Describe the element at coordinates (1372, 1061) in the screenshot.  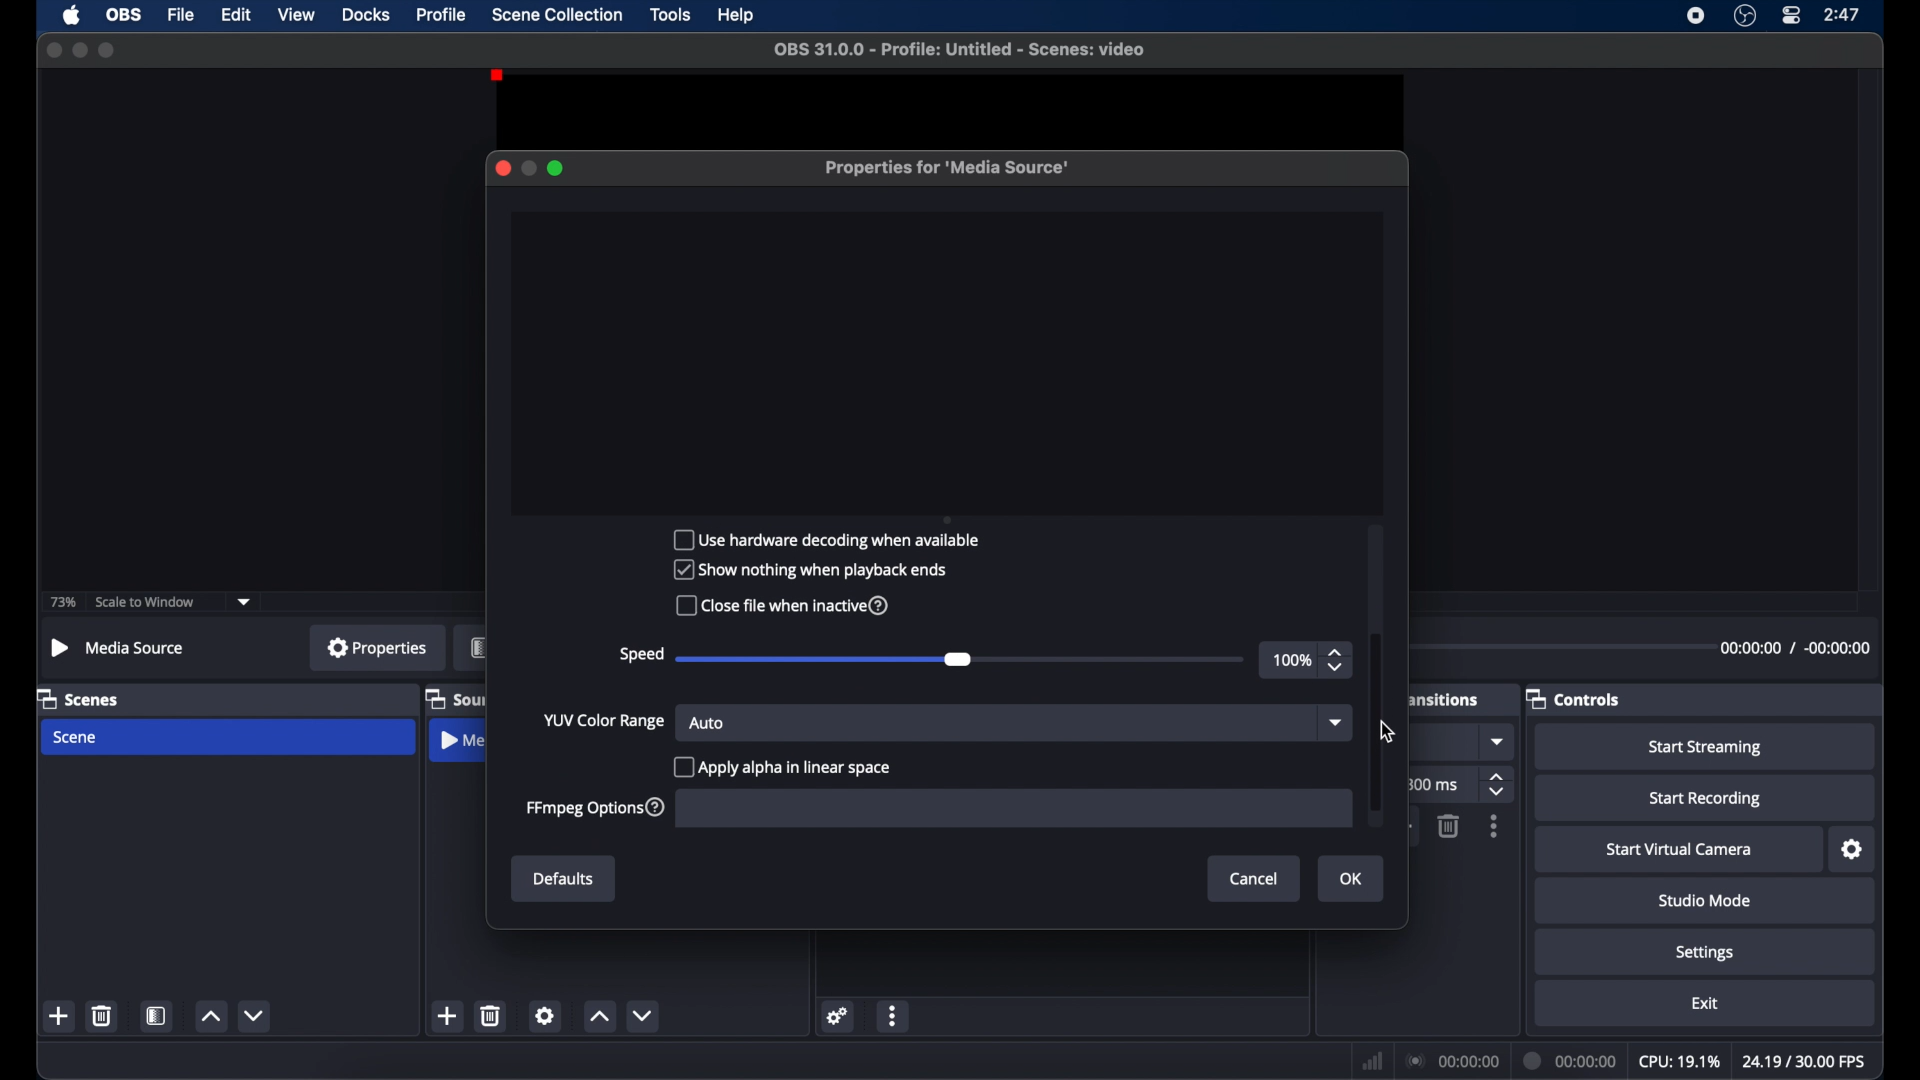
I see `network` at that location.